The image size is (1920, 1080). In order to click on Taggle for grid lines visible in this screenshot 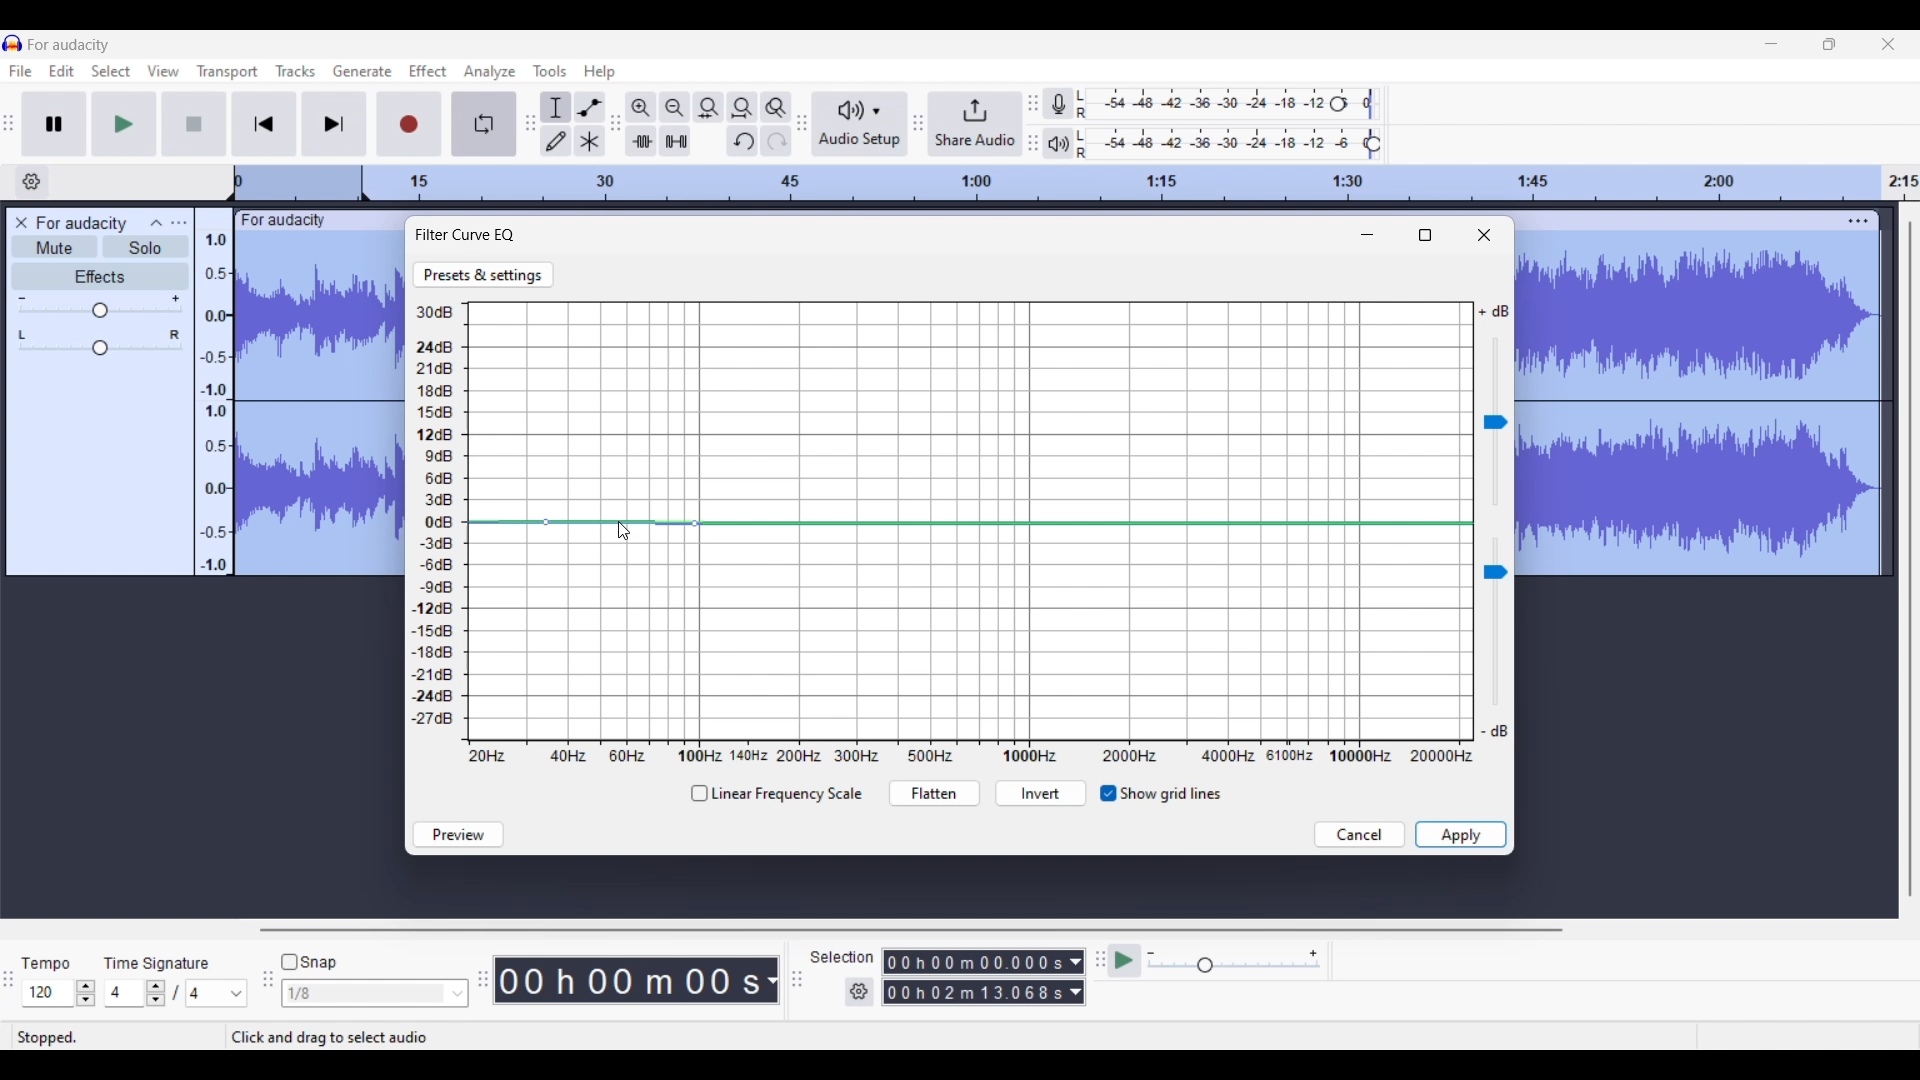, I will do `click(1161, 794)`.